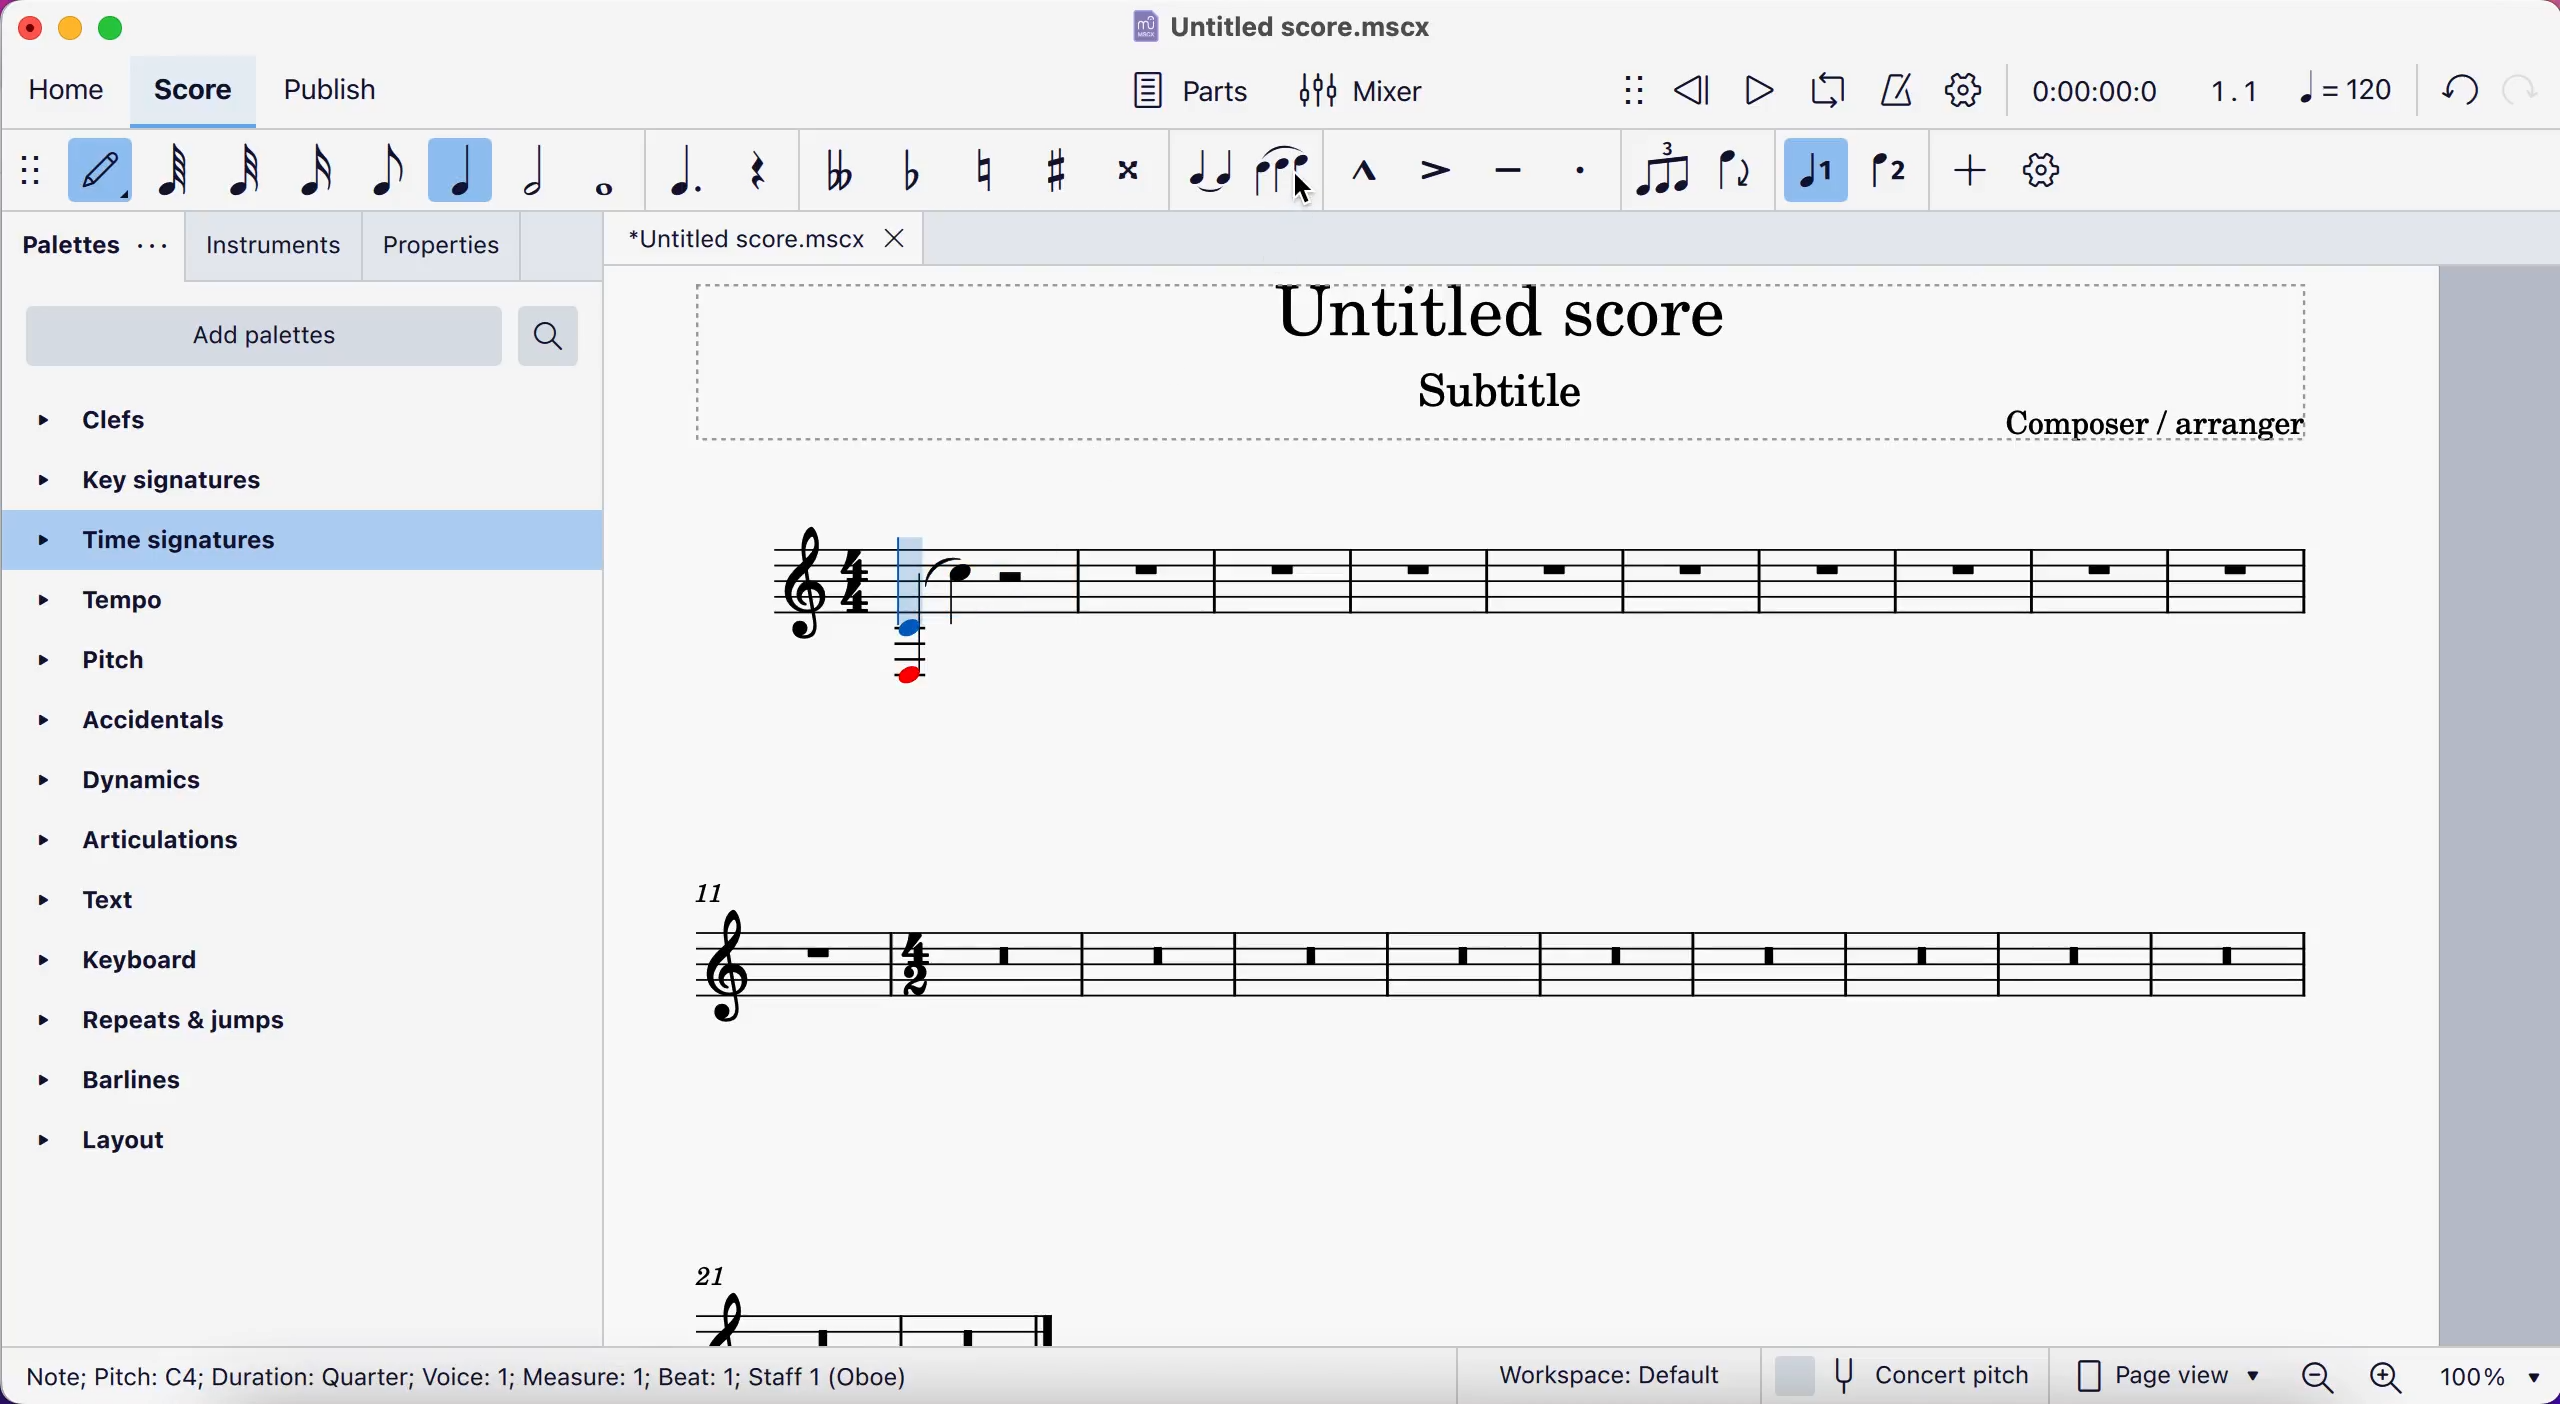  Describe the element at coordinates (168, 1022) in the screenshot. I see `repeats and jumps` at that location.